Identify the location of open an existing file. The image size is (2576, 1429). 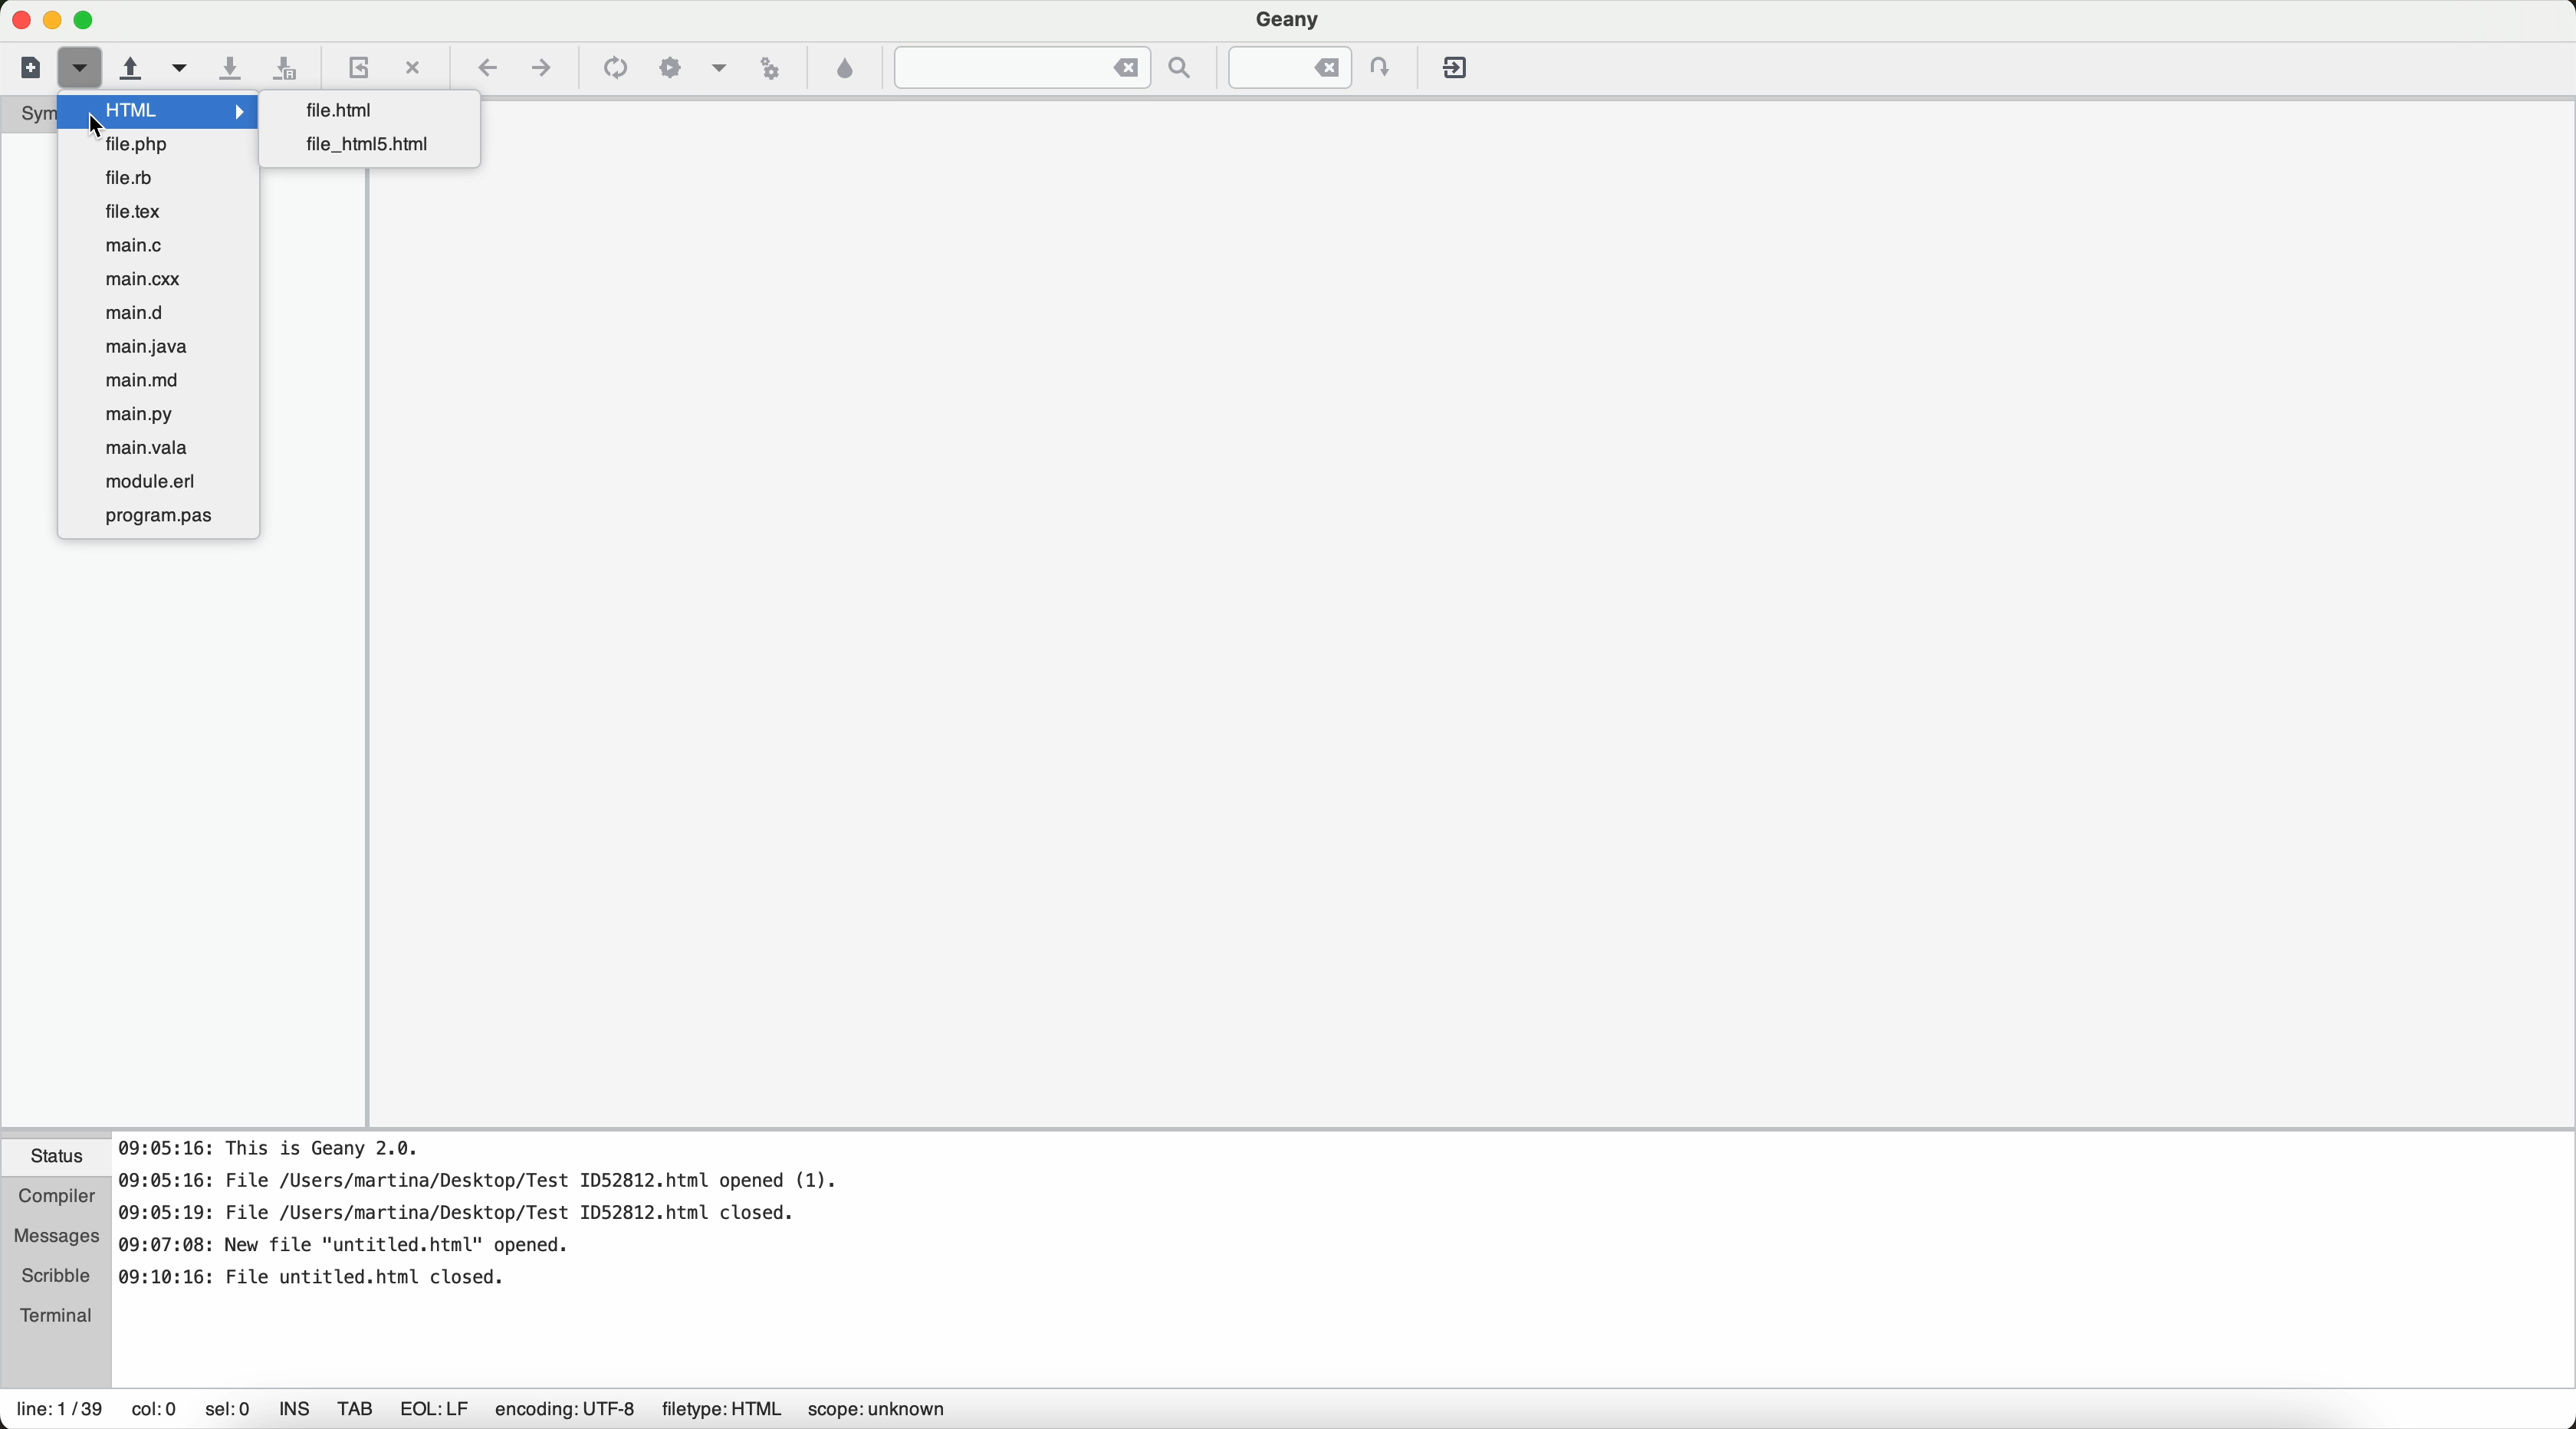
(129, 66).